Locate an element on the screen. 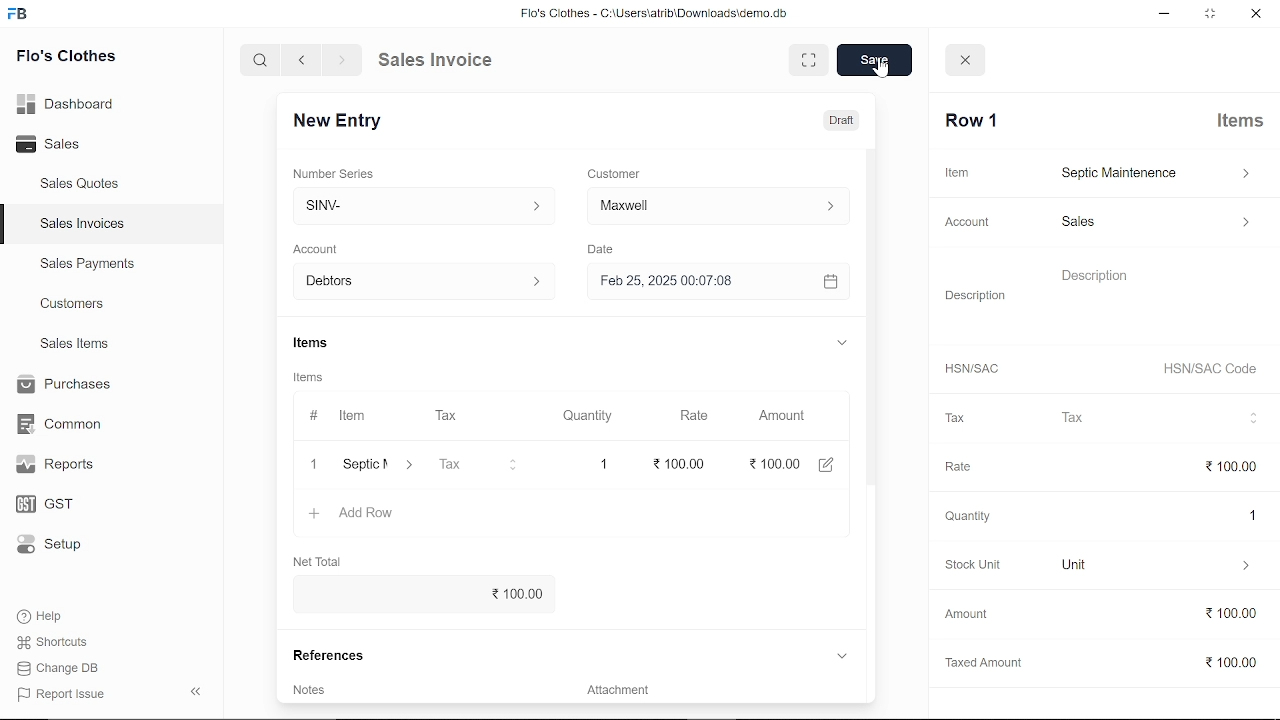  edit rate is located at coordinates (681, 462).